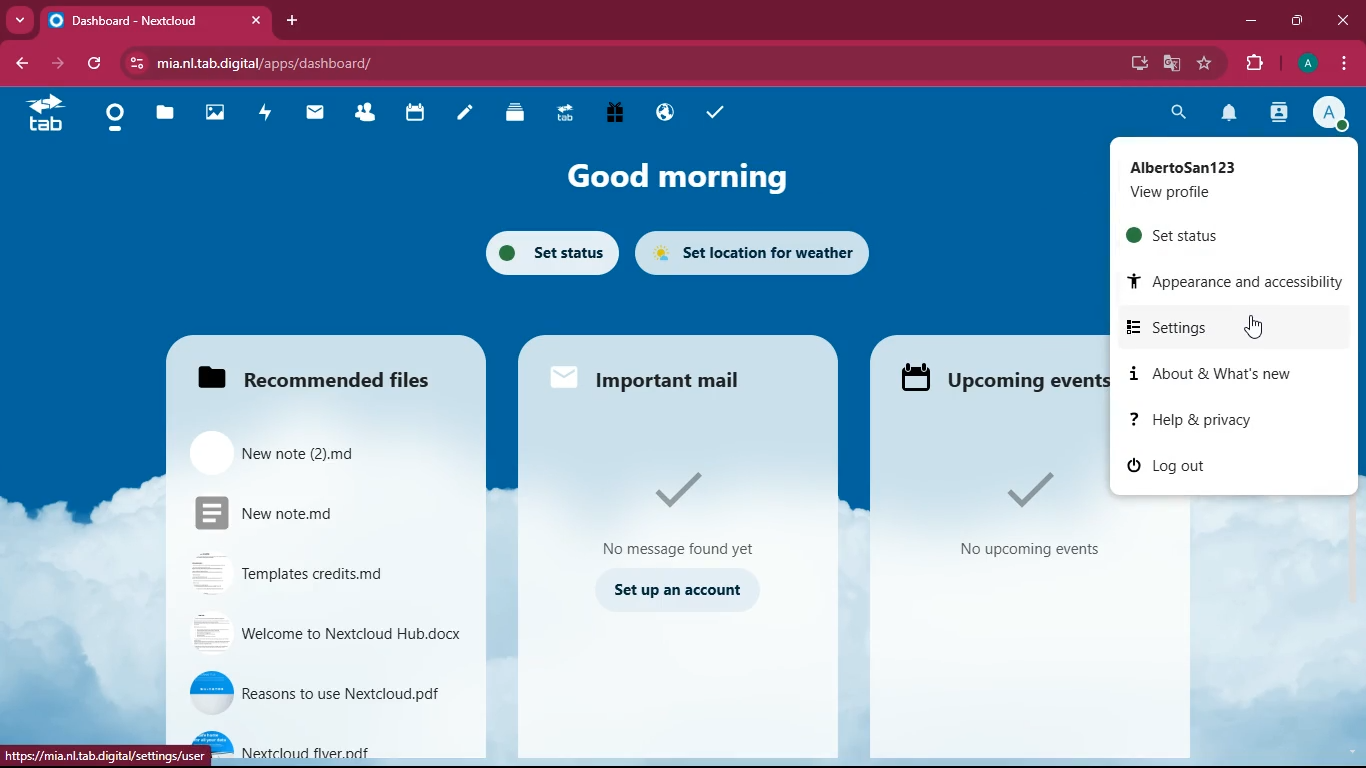 The height and width of the screenshot is (768, 1366). Describe the element at coordinates (1251, 22) in the screenshot. I see `minimize` at that location.